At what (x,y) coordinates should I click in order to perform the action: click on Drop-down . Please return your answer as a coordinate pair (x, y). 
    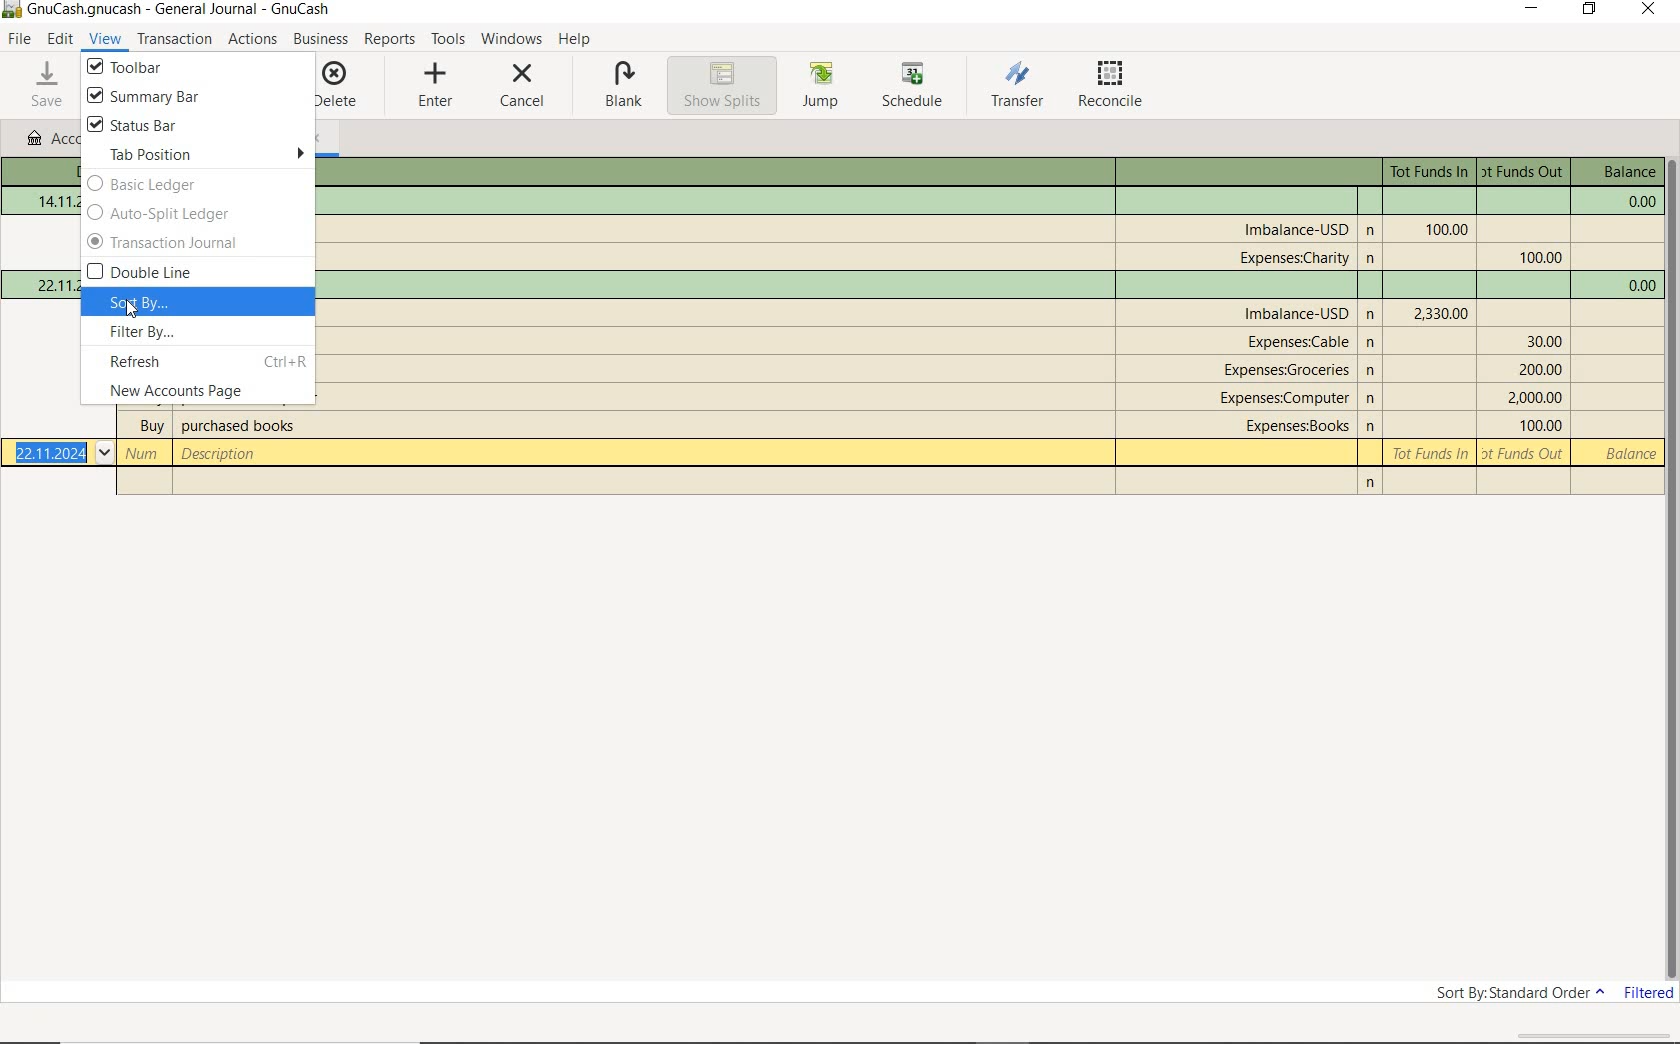
    Looking at the image, I should click on (105, 453).